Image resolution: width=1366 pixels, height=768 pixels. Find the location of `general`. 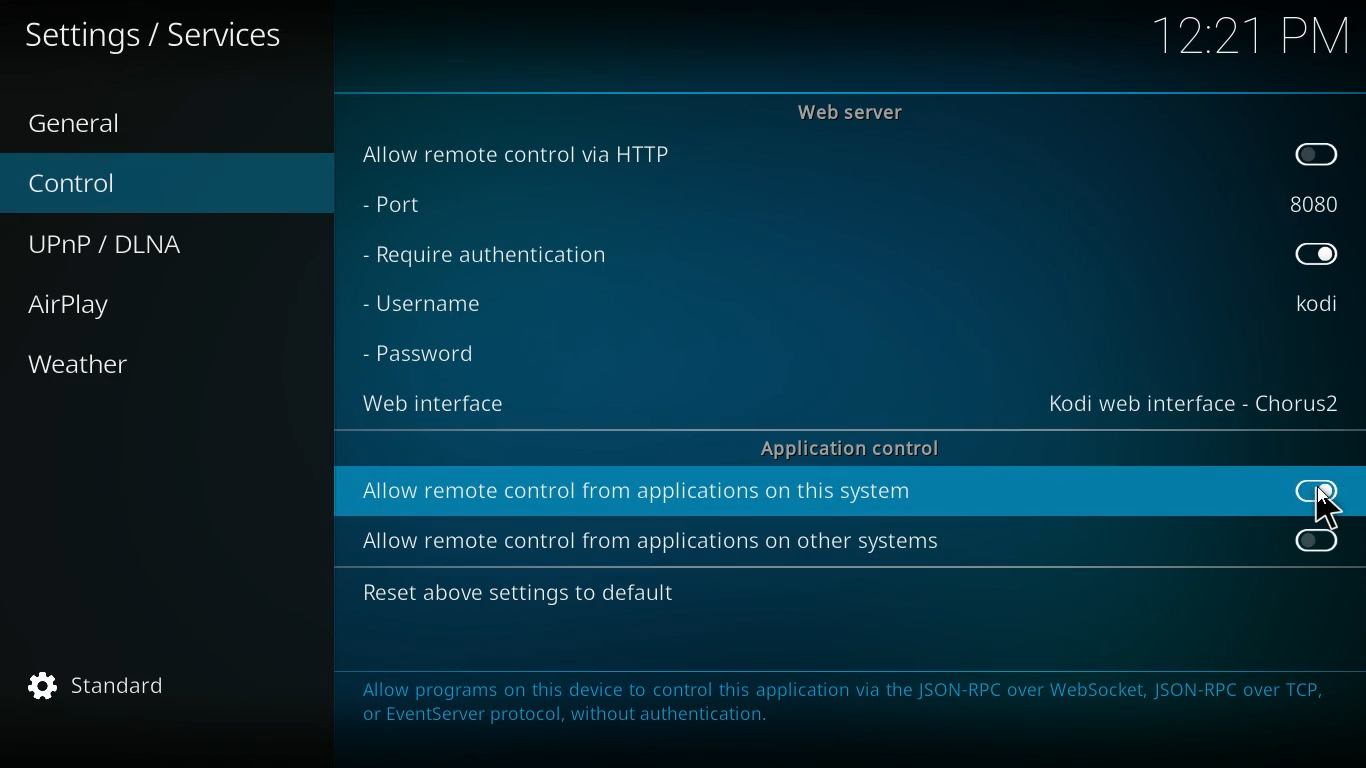

general is located at coordinates (165, 126).